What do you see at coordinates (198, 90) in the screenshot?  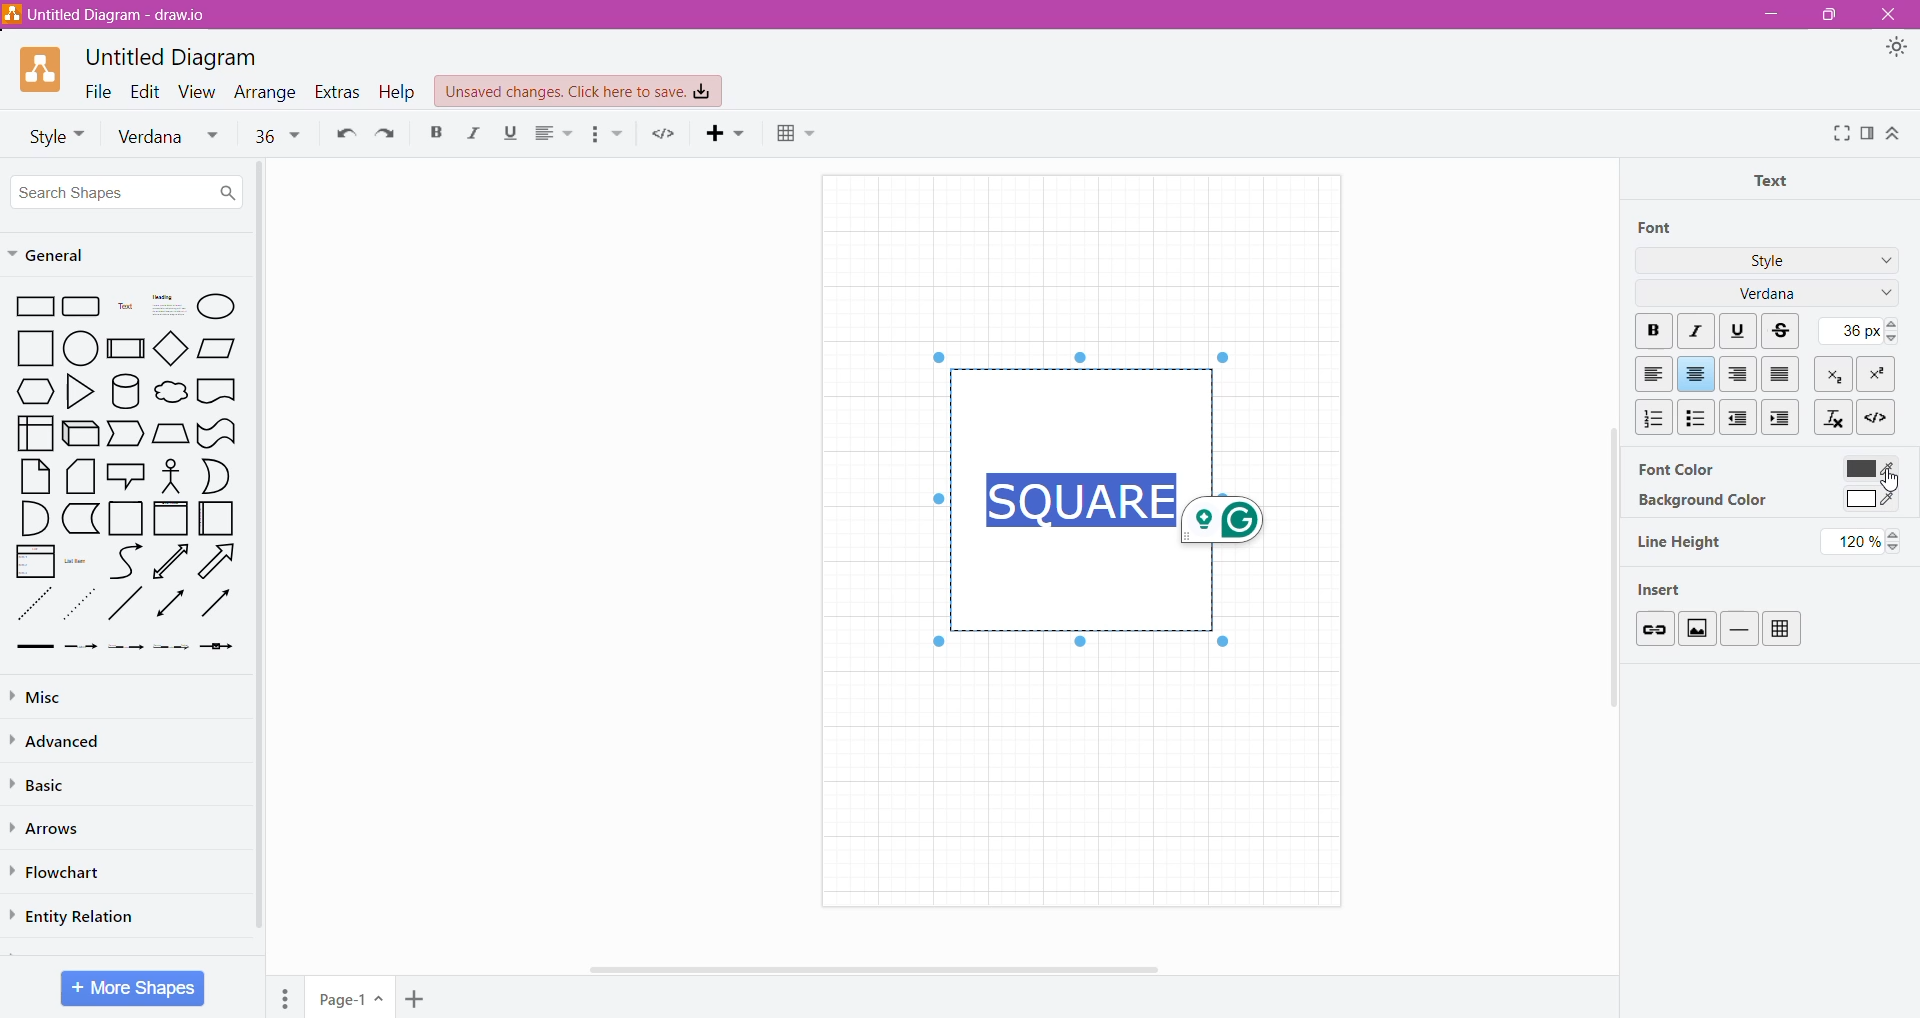 I see `View` at bounding box center [198, 90].